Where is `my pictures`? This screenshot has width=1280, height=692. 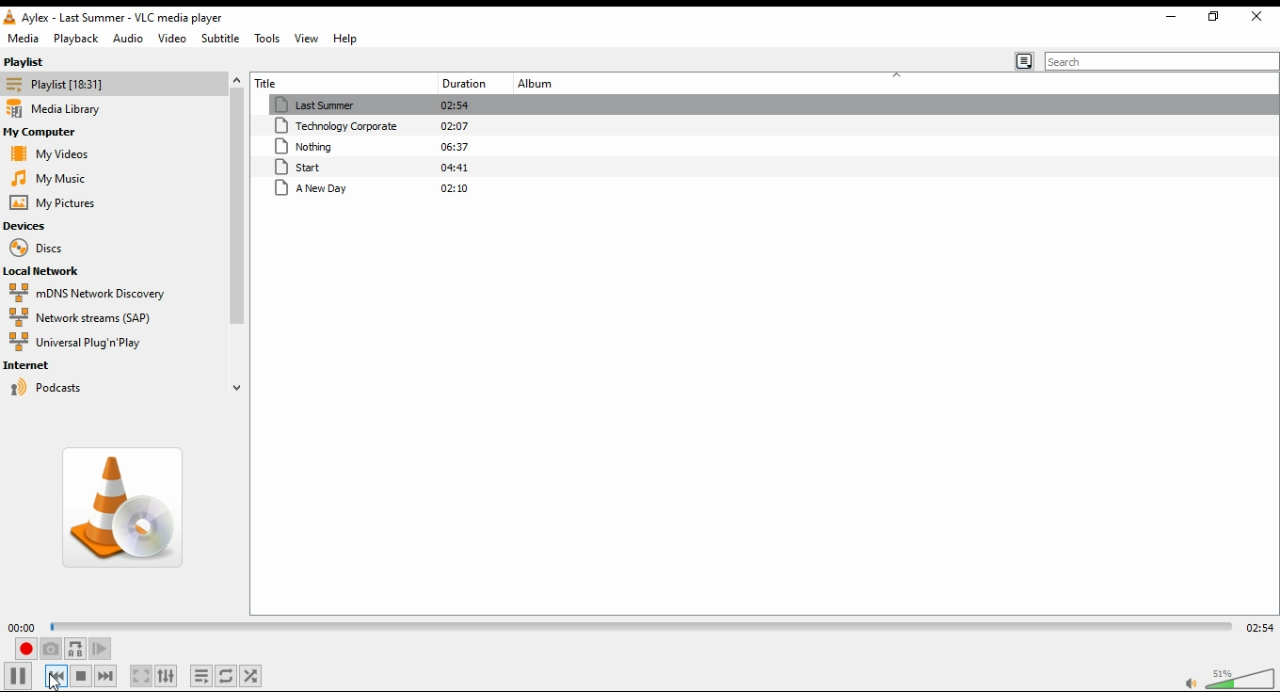 my pictures is located at coordinates (54, 203).